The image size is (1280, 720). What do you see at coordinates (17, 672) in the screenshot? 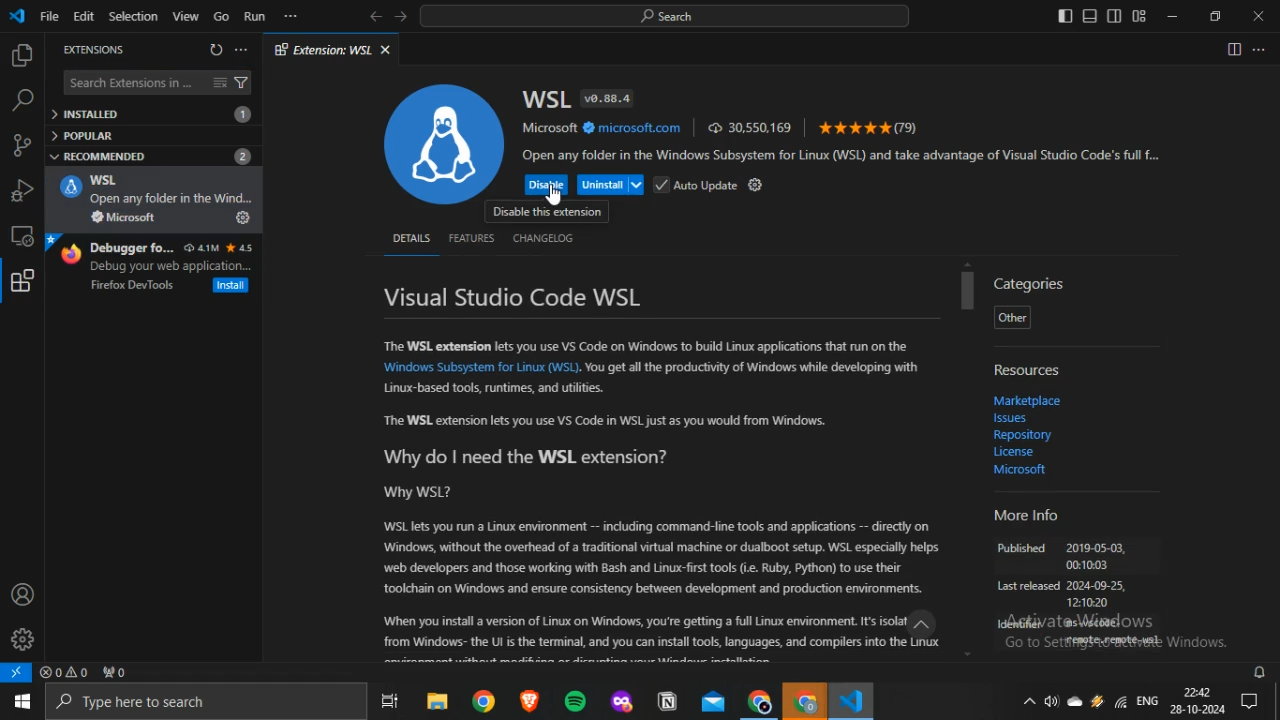
I see `open a remote window` at bounding box center [17, 672].